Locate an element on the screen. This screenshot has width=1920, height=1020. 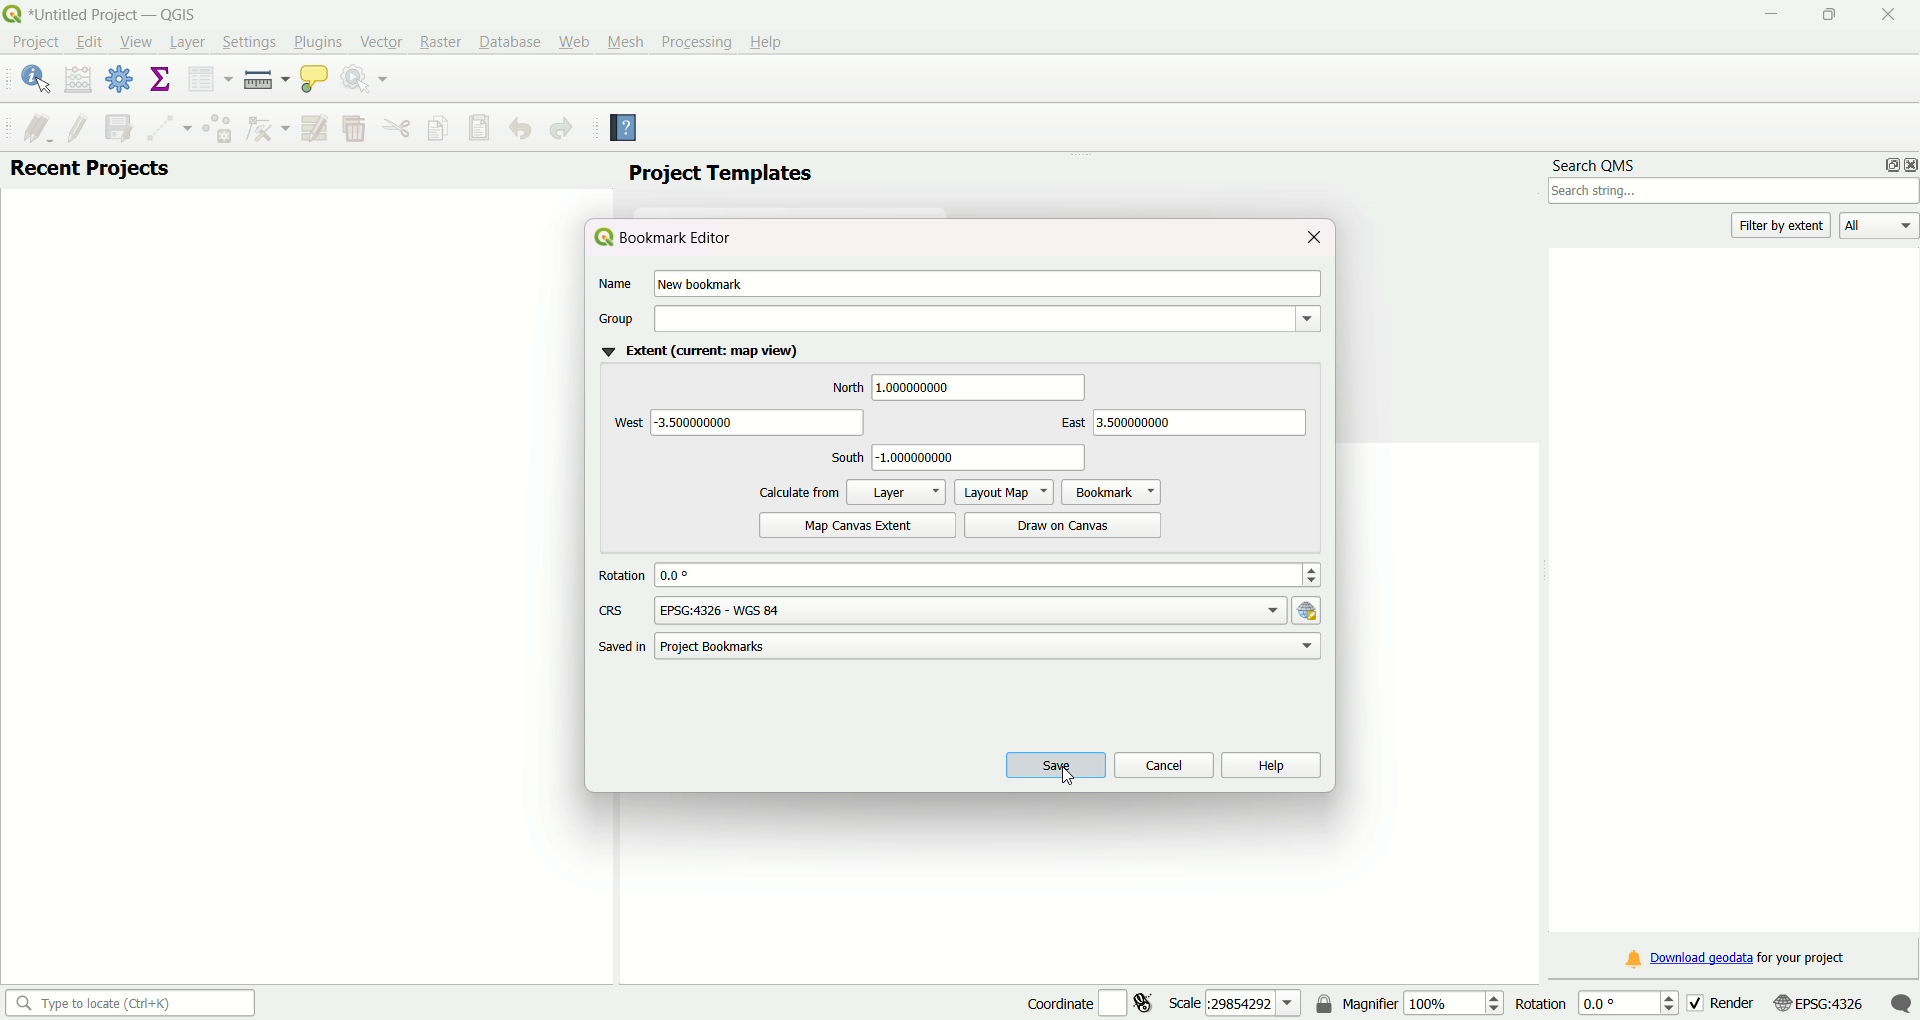
Minimize is located at coordinates (1769, 16).